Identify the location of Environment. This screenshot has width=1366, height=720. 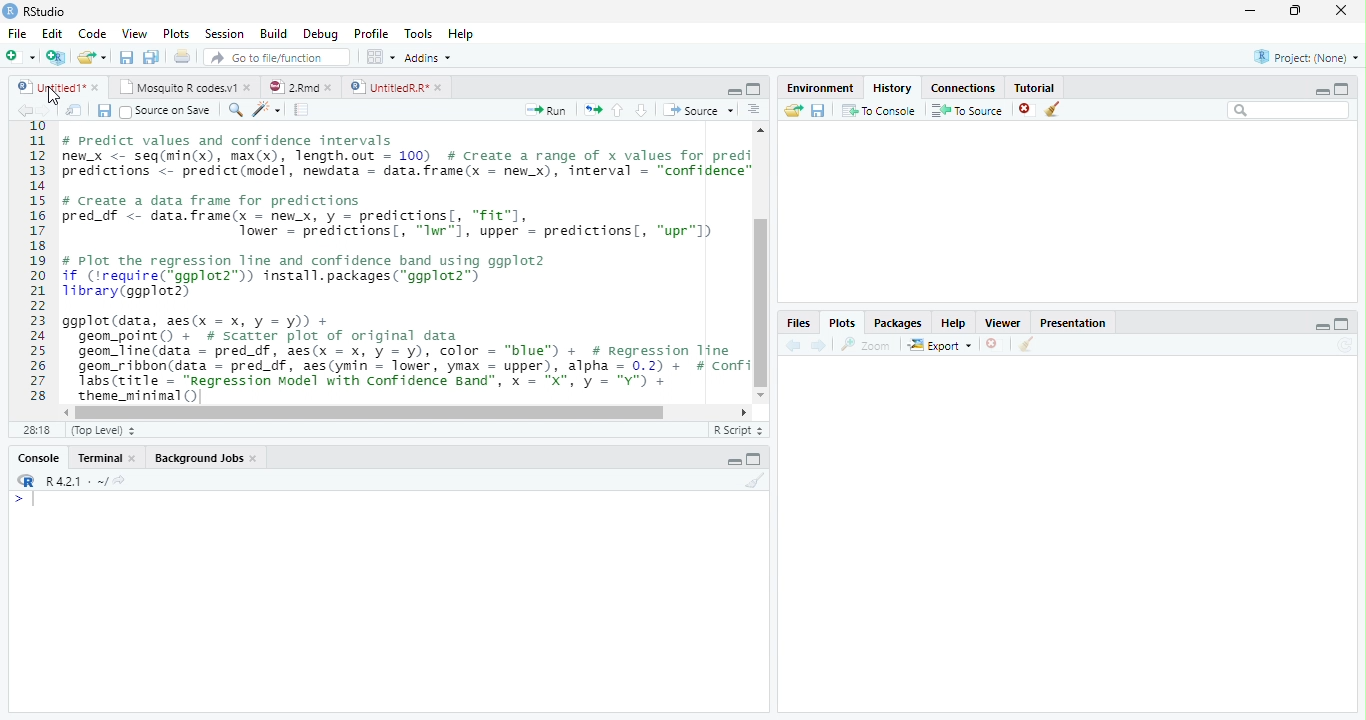
(820, 88).